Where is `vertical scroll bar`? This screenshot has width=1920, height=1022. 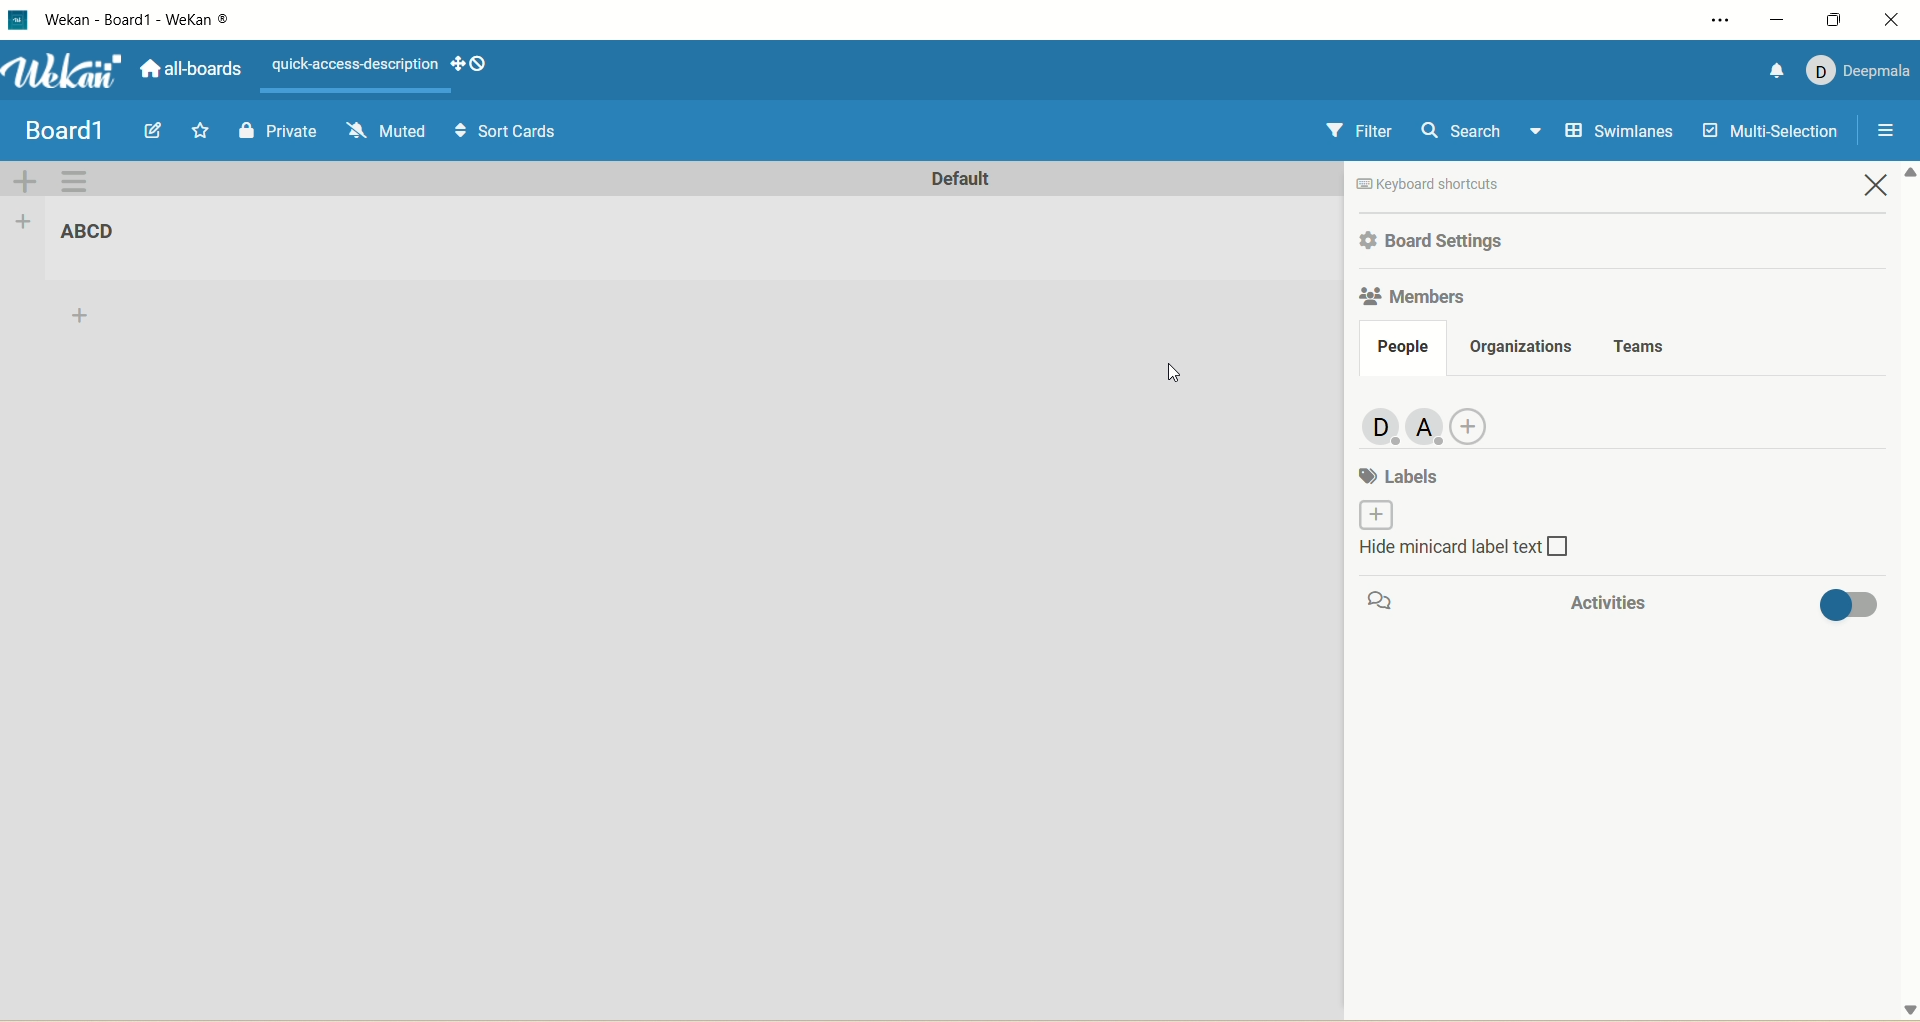
vertical scroll bar is located at coordinates (1908, 593).